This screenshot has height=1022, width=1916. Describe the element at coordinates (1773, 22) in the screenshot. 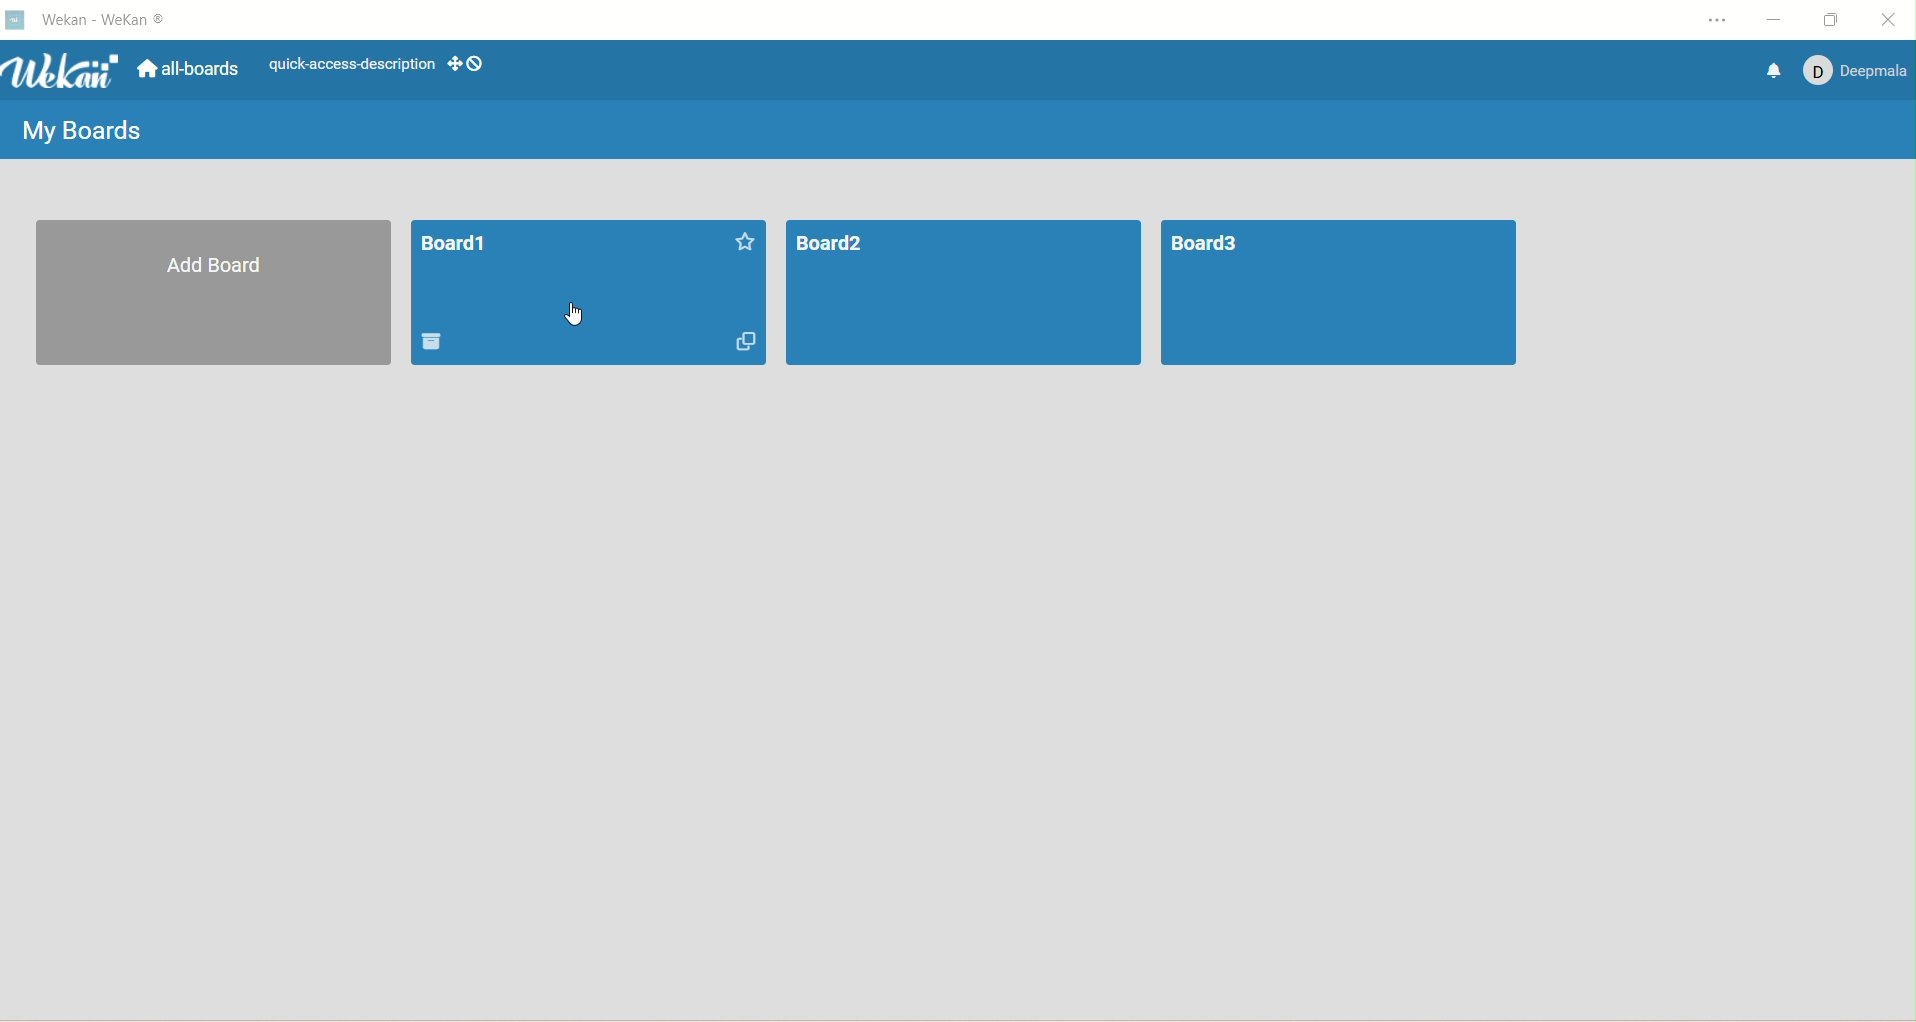

I see `minimize` at that location.